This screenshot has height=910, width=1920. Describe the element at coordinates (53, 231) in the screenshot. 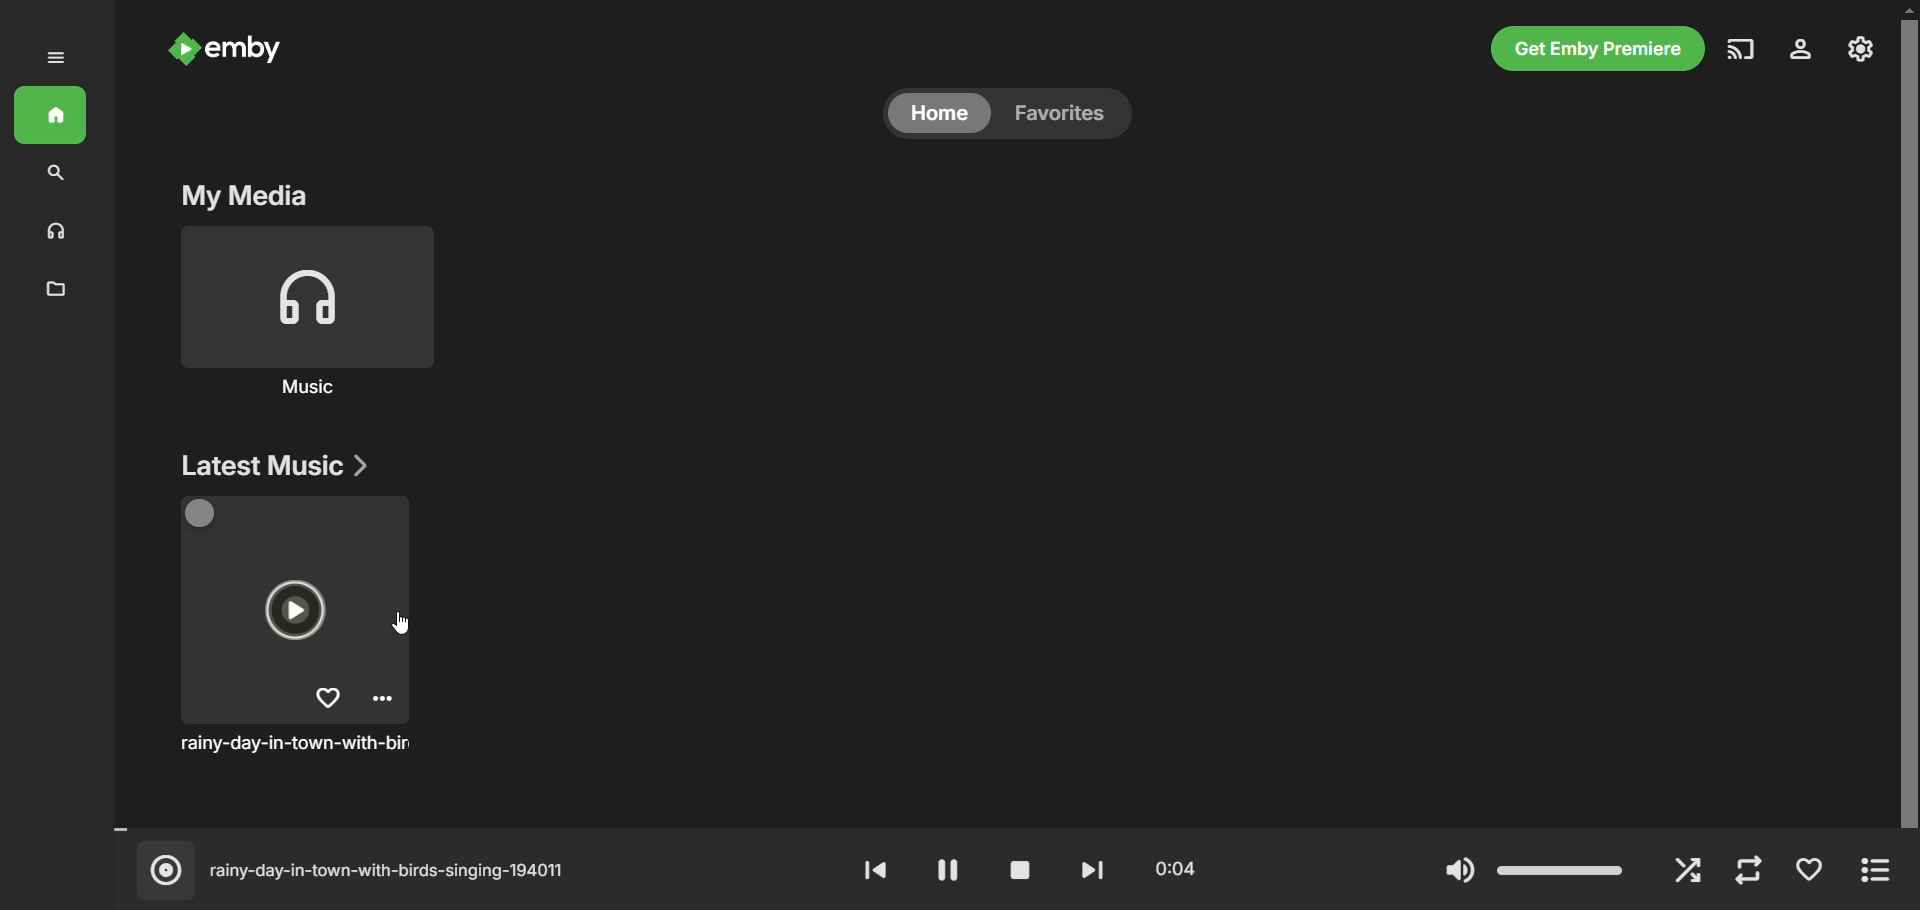

I see `music` at that location.